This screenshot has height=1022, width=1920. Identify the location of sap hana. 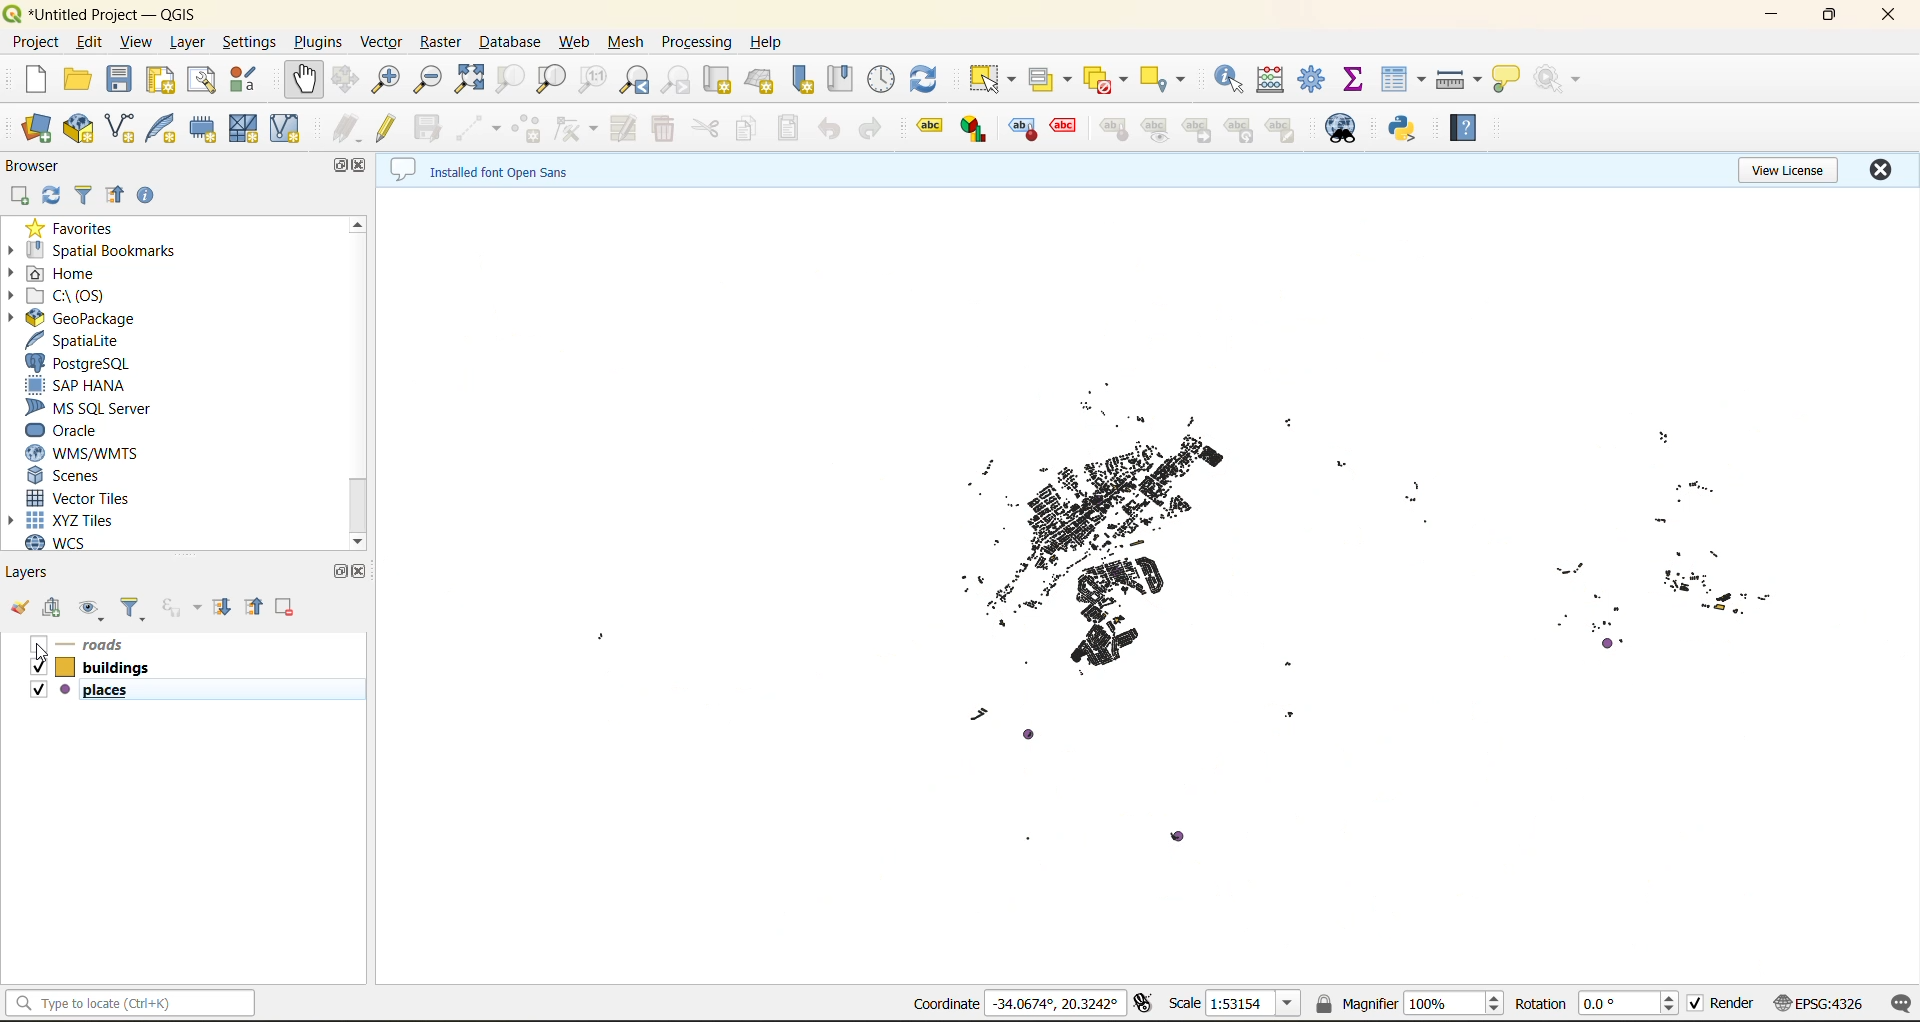
(96, 388).